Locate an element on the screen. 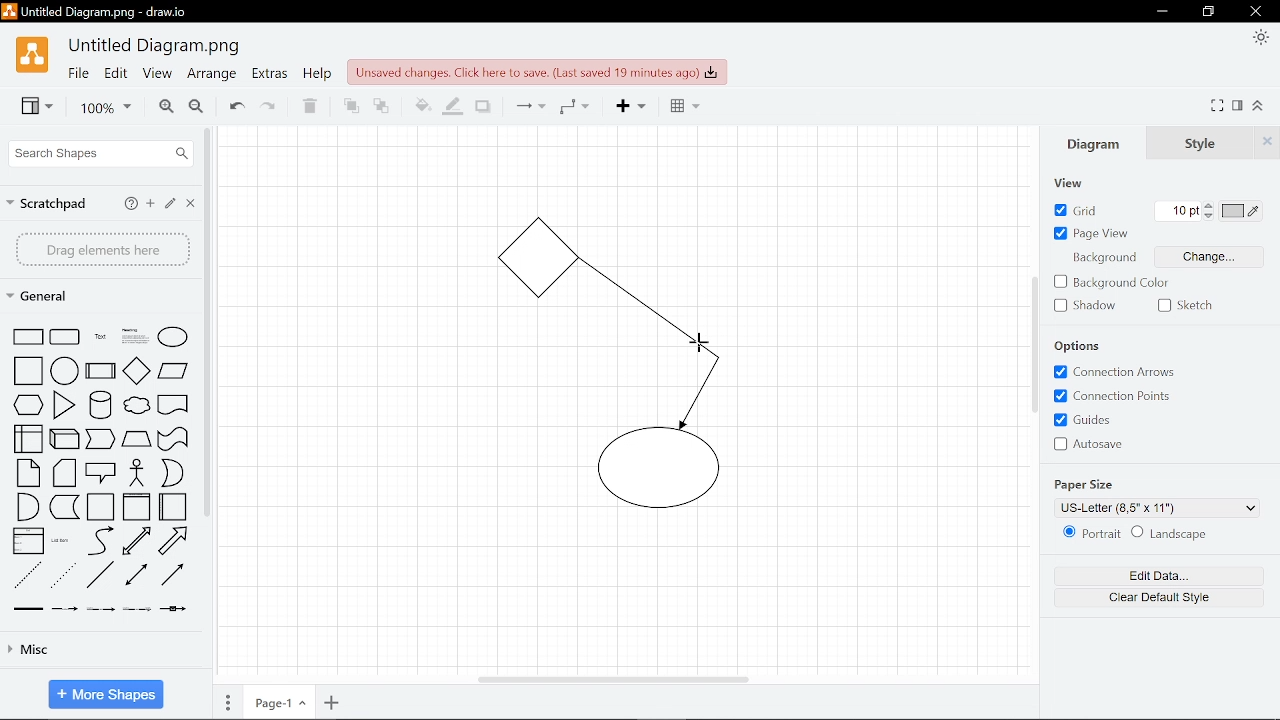 The width and height of the screenshot is (1280, 720). Paper size is located at coordinates (1158, 510).